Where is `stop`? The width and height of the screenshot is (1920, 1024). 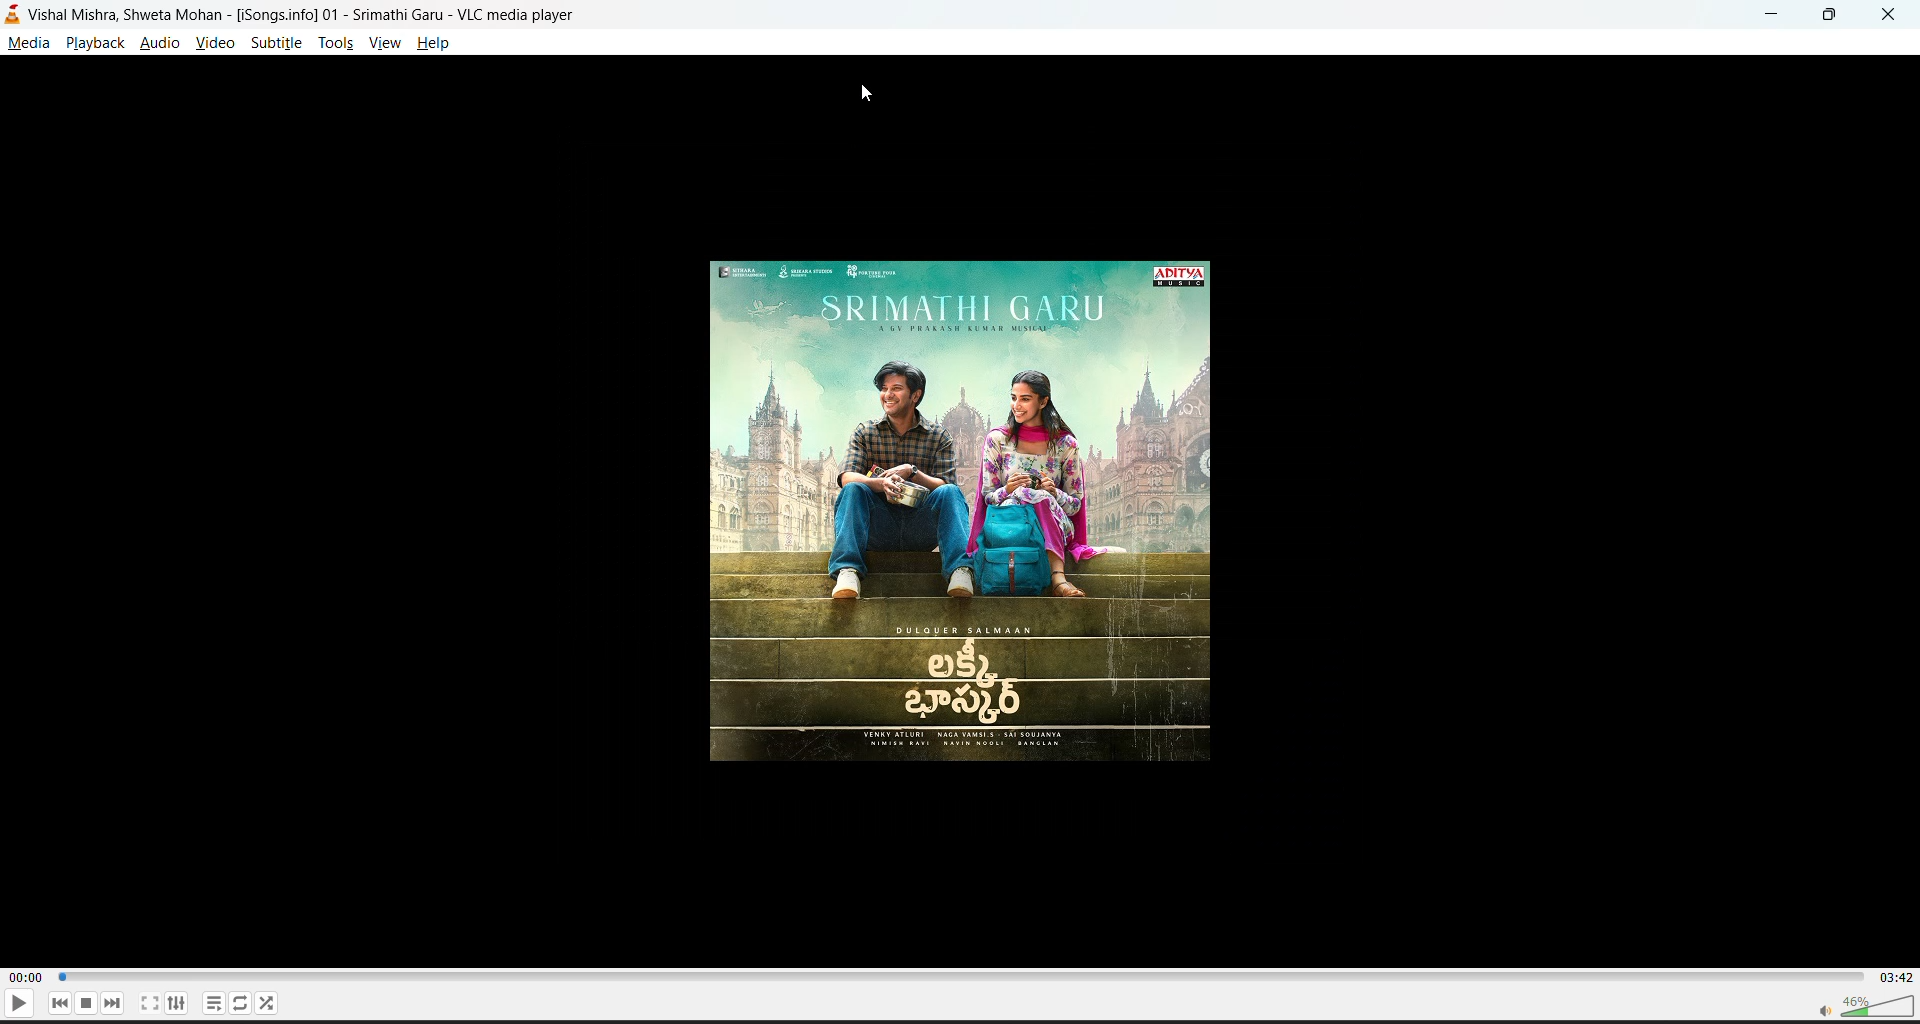 stop is located at coordinates (83, 1001).